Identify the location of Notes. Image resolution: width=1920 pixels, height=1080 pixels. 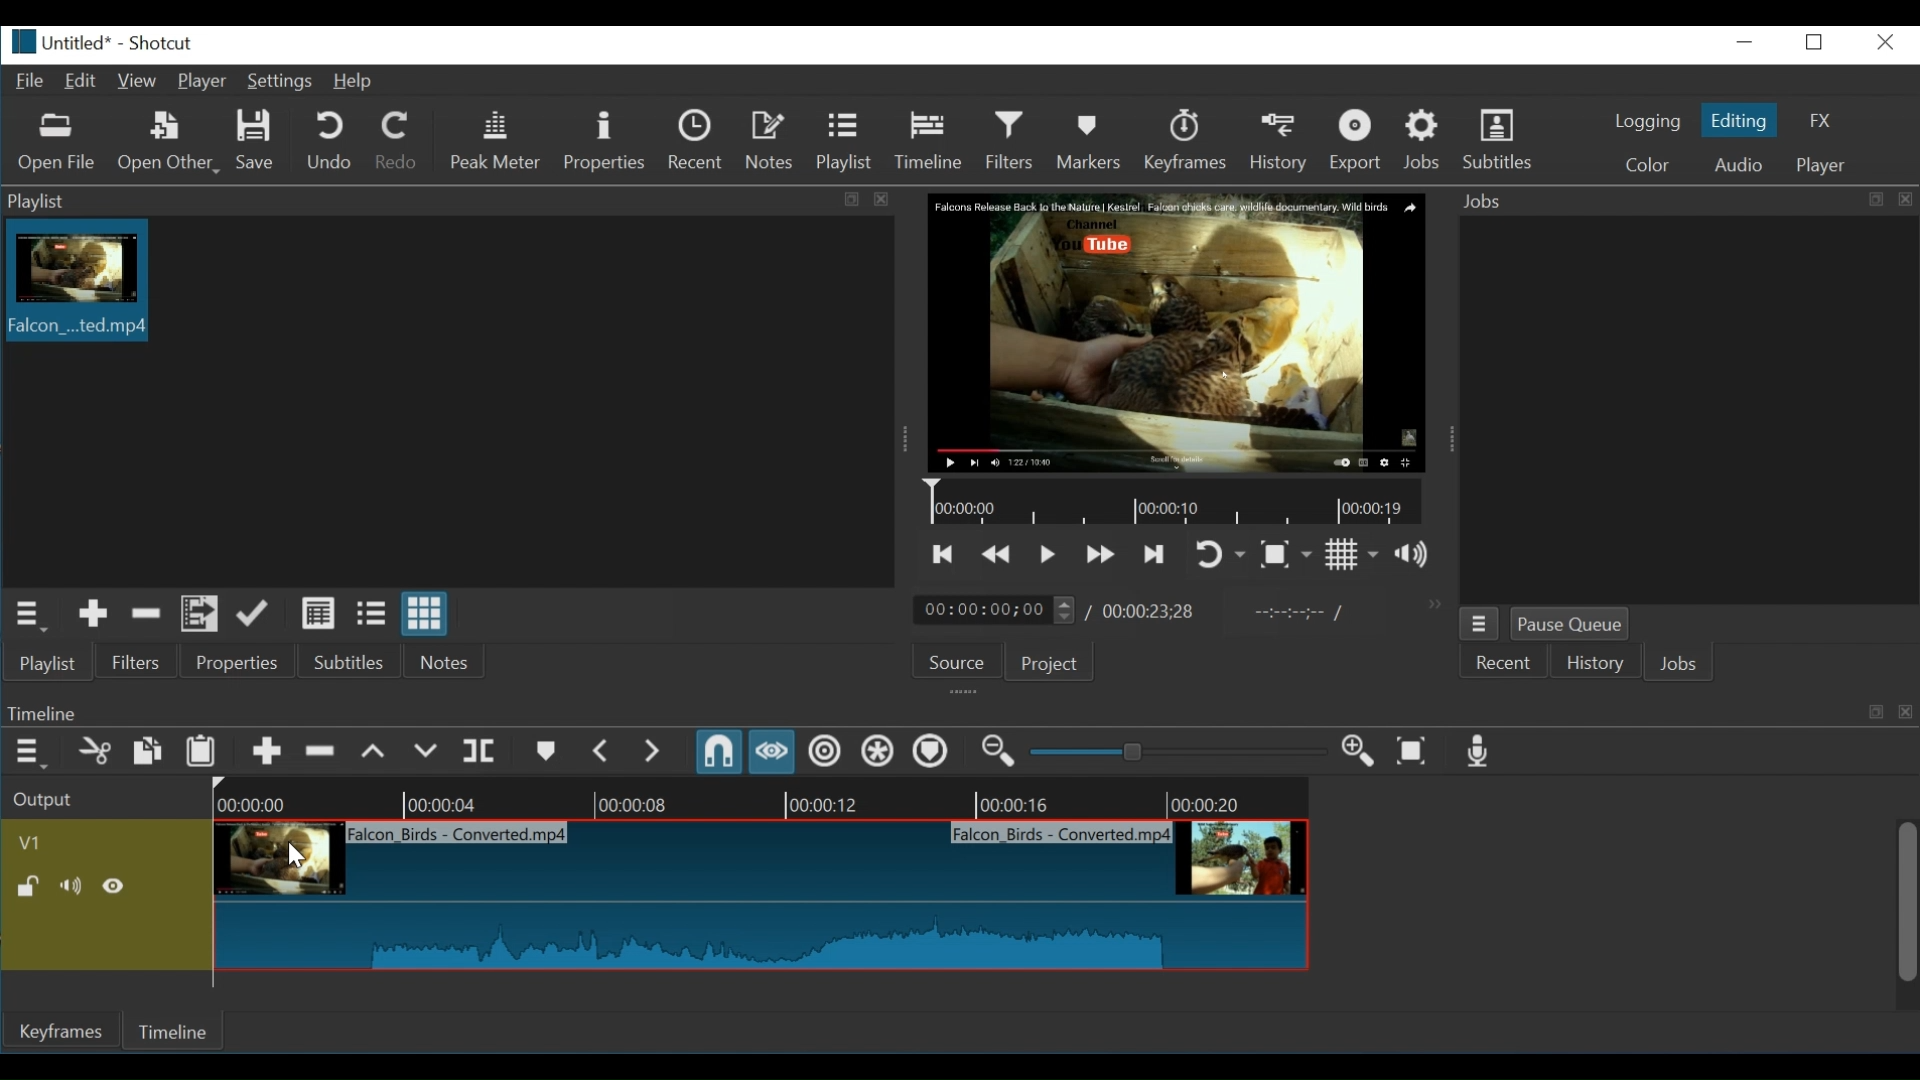
(771, 140).